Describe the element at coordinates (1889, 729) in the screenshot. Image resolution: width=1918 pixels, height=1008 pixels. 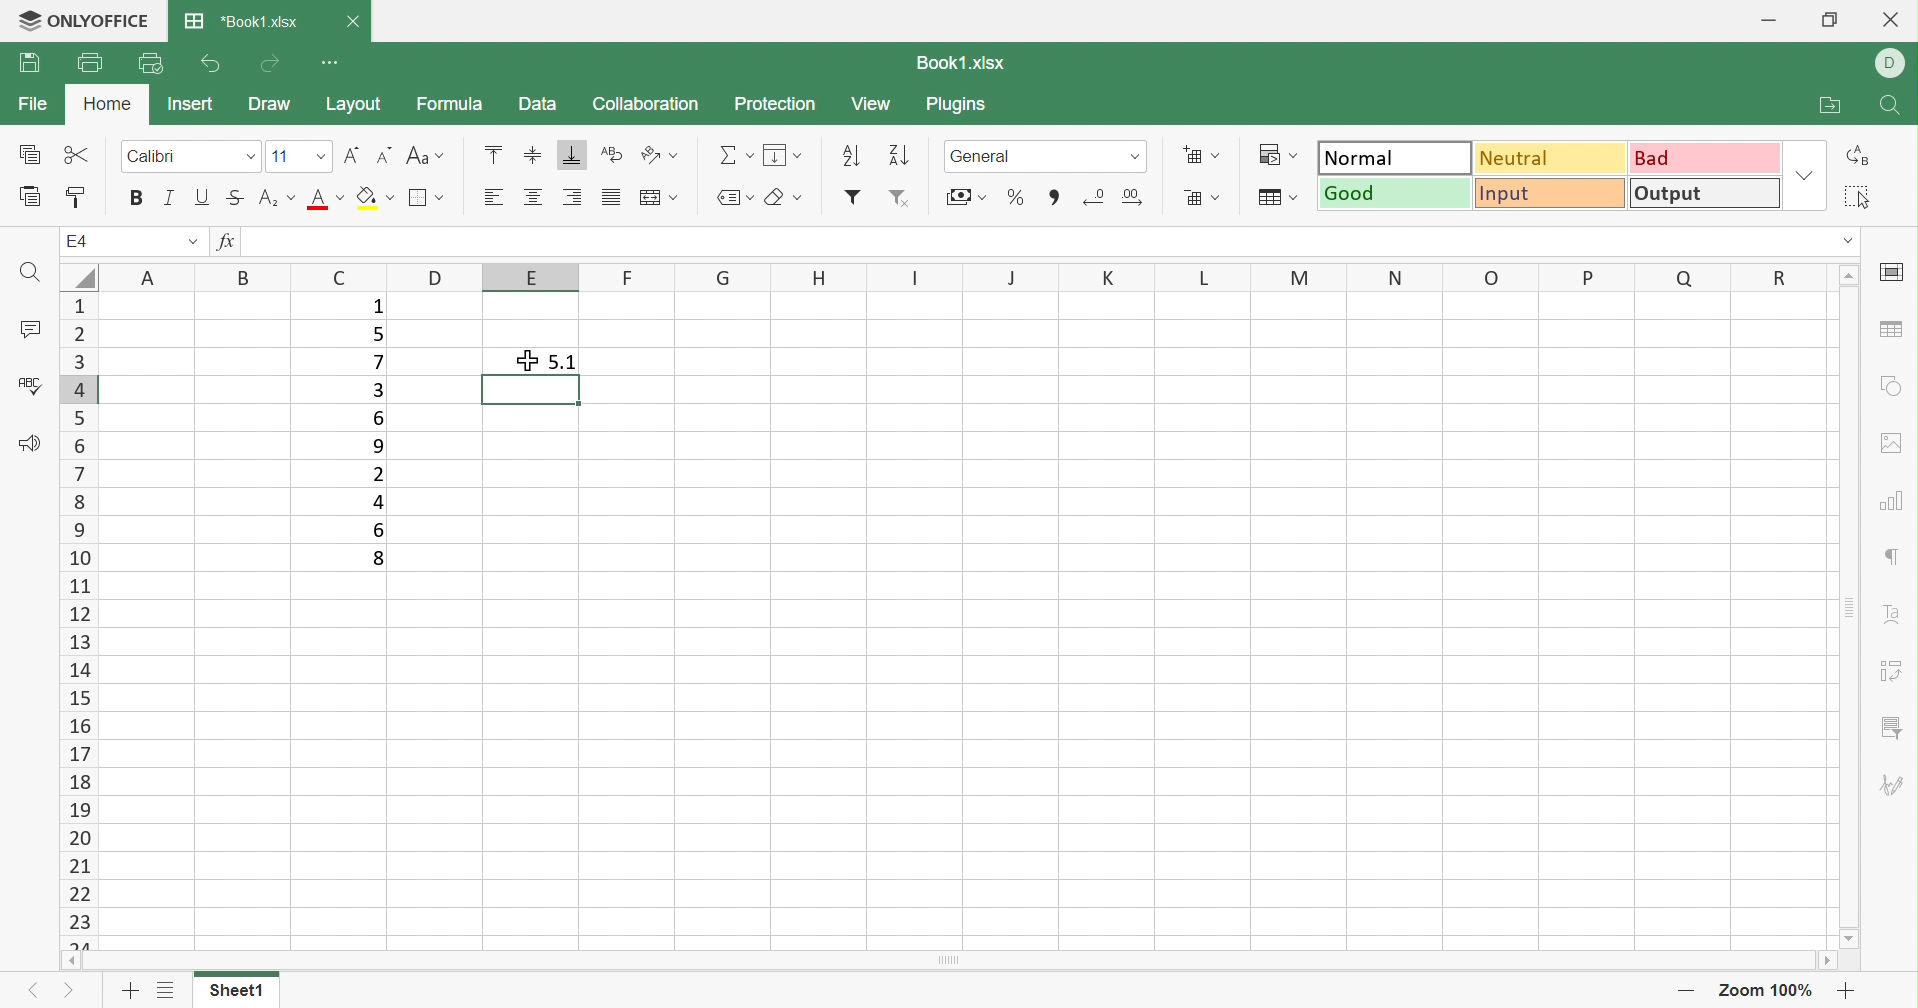
I see `Slicer settings` at that location.